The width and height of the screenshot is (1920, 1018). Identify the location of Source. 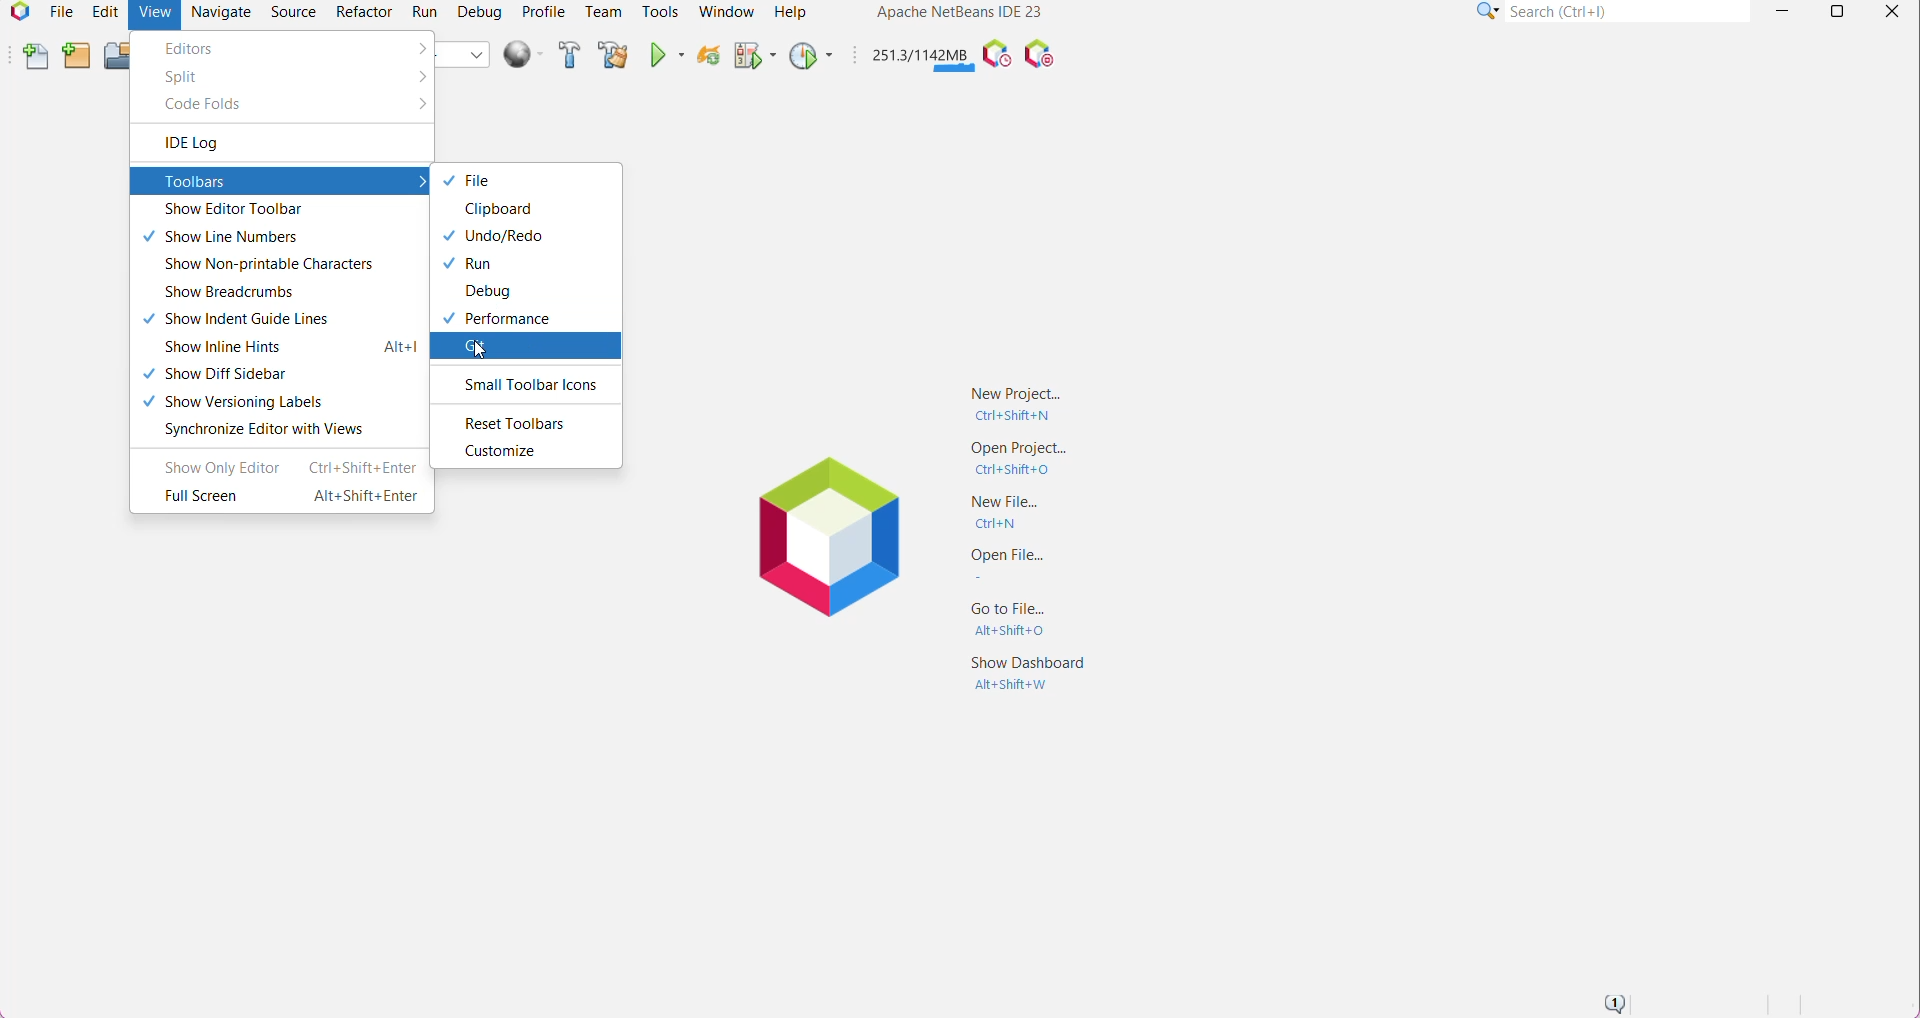
(293, 12).